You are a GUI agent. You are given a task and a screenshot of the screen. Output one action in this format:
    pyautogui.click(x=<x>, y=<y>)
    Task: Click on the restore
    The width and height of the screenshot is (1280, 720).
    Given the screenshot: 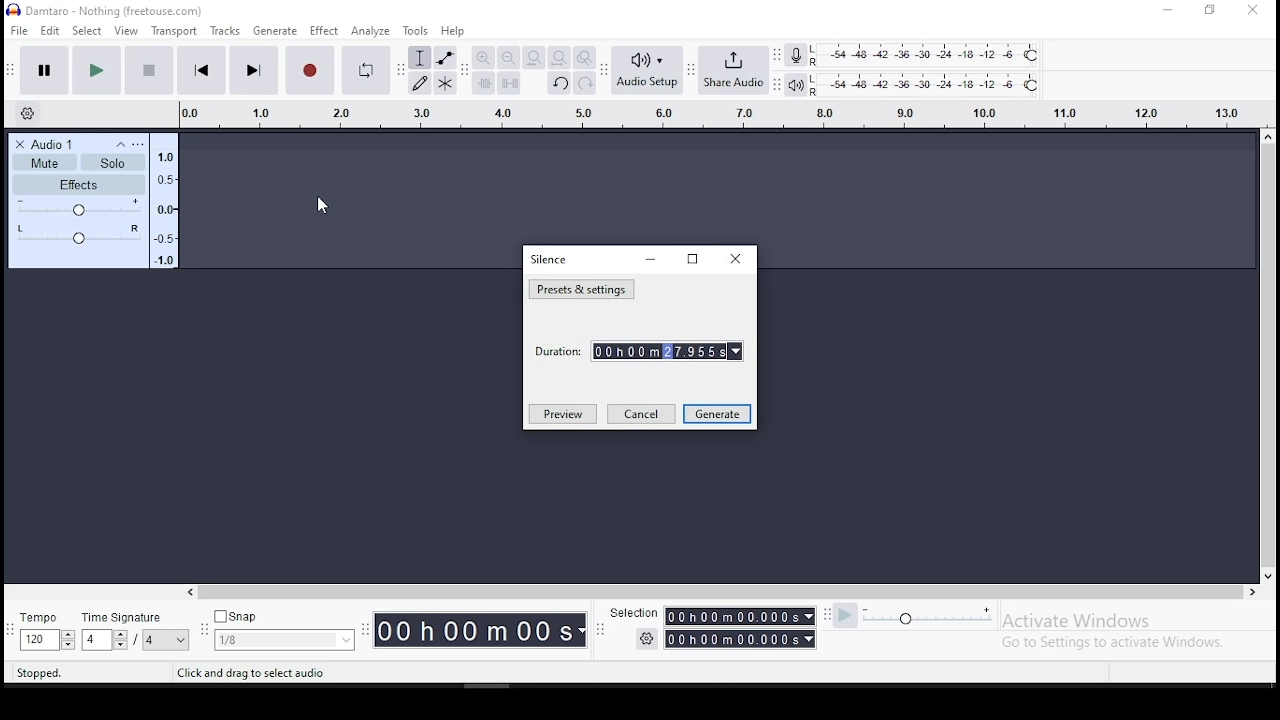 What is the action you would take?
    pyautogui.click(x=692, y=259)
    